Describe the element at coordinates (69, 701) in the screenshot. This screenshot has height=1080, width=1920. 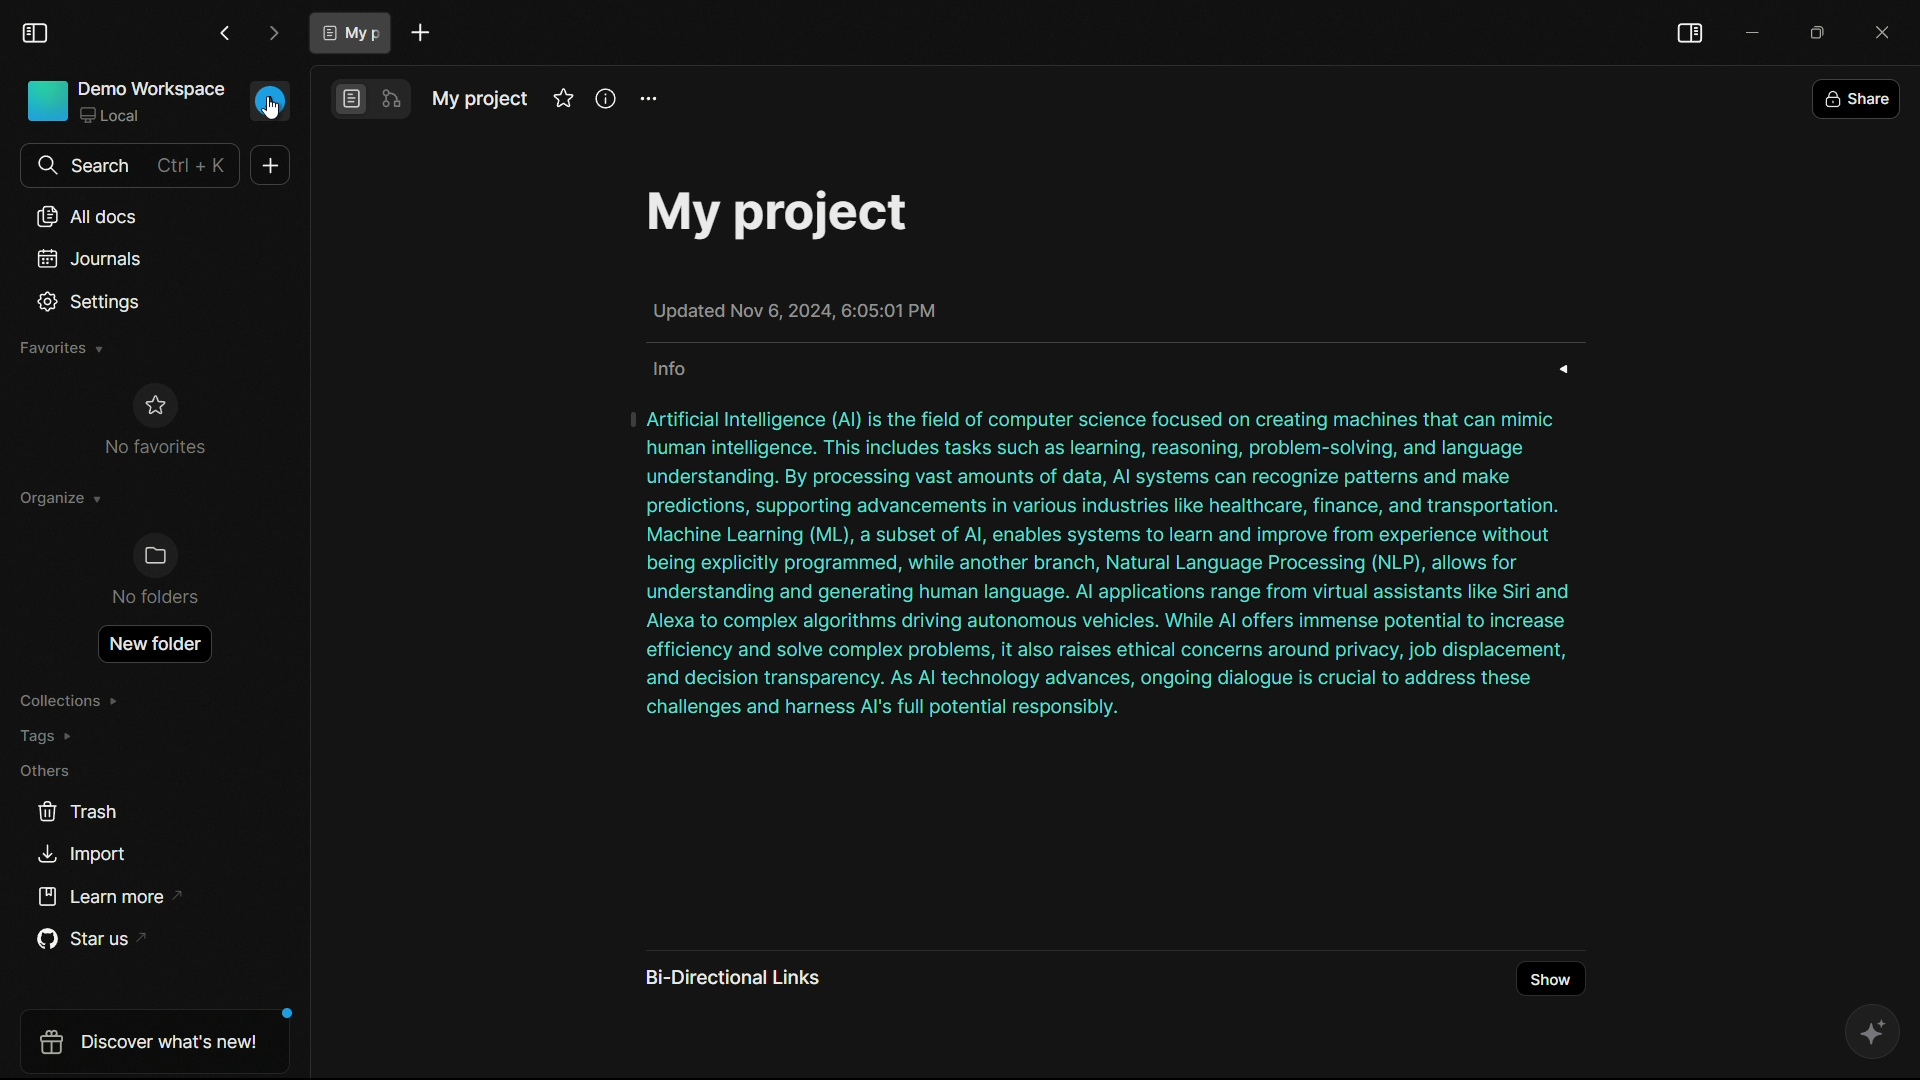
I see `collections` at that location.